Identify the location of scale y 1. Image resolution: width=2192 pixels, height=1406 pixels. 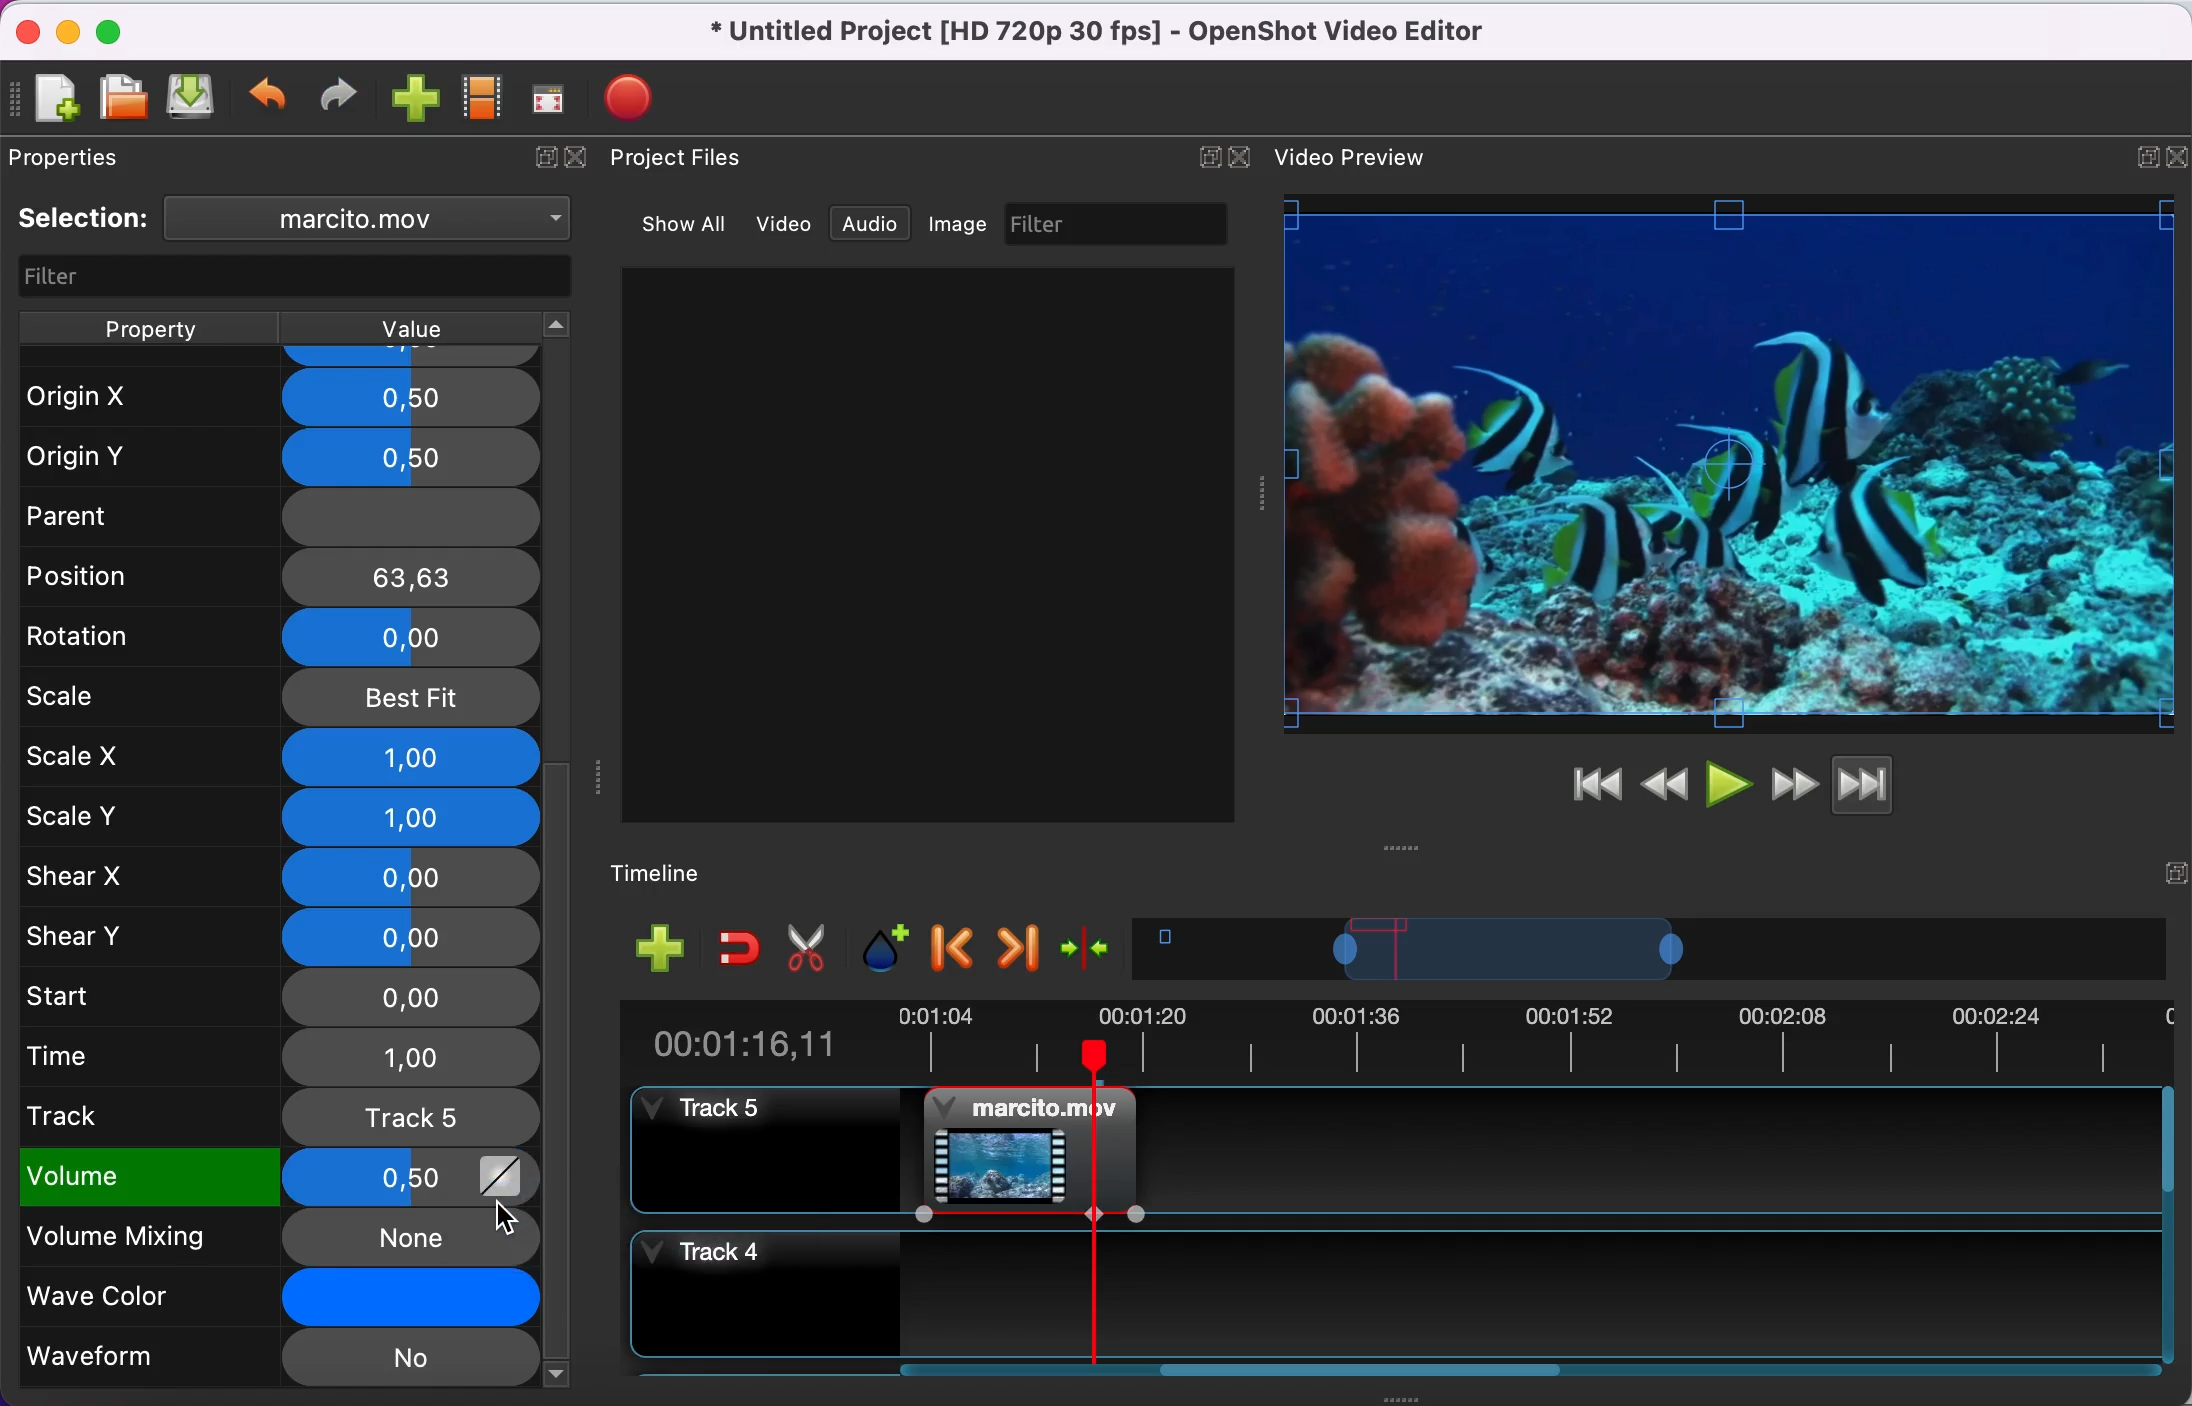
(281, 816).